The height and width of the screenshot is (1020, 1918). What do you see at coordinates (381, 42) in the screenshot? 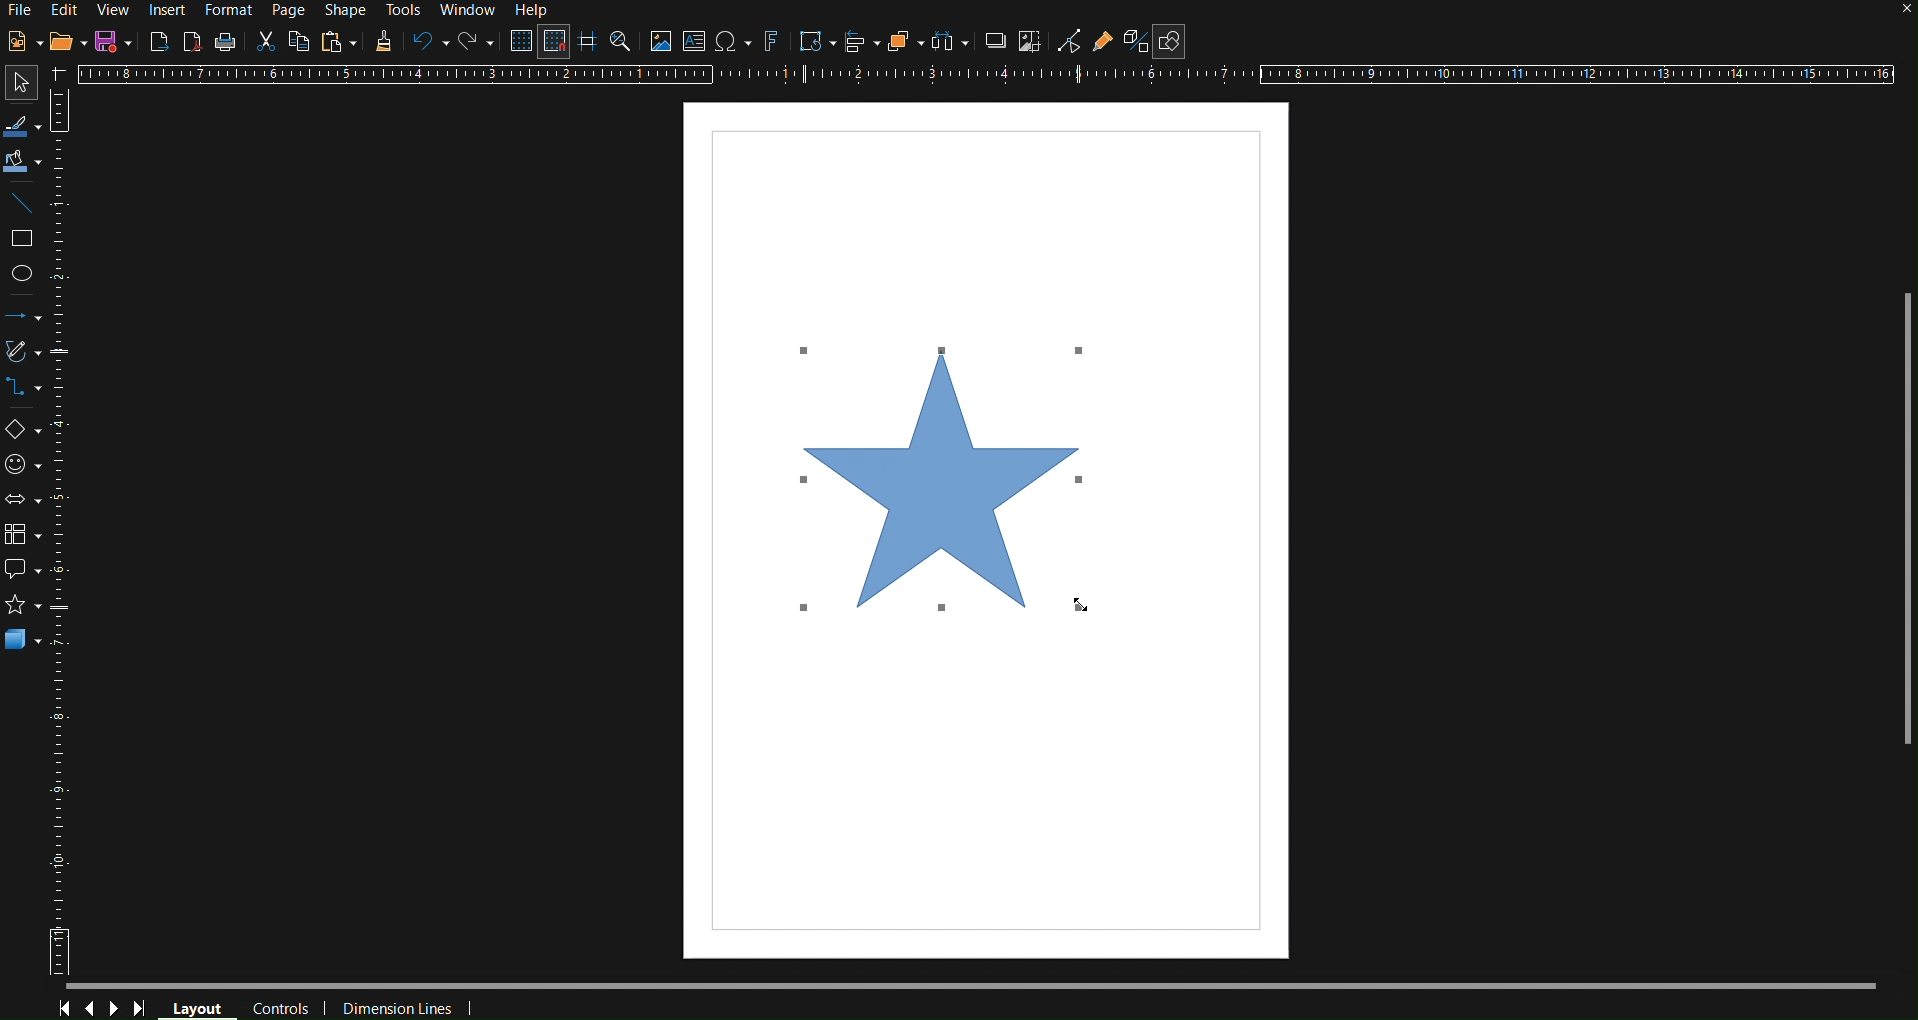
I see `Formatting` at bounding box center [381, 42].